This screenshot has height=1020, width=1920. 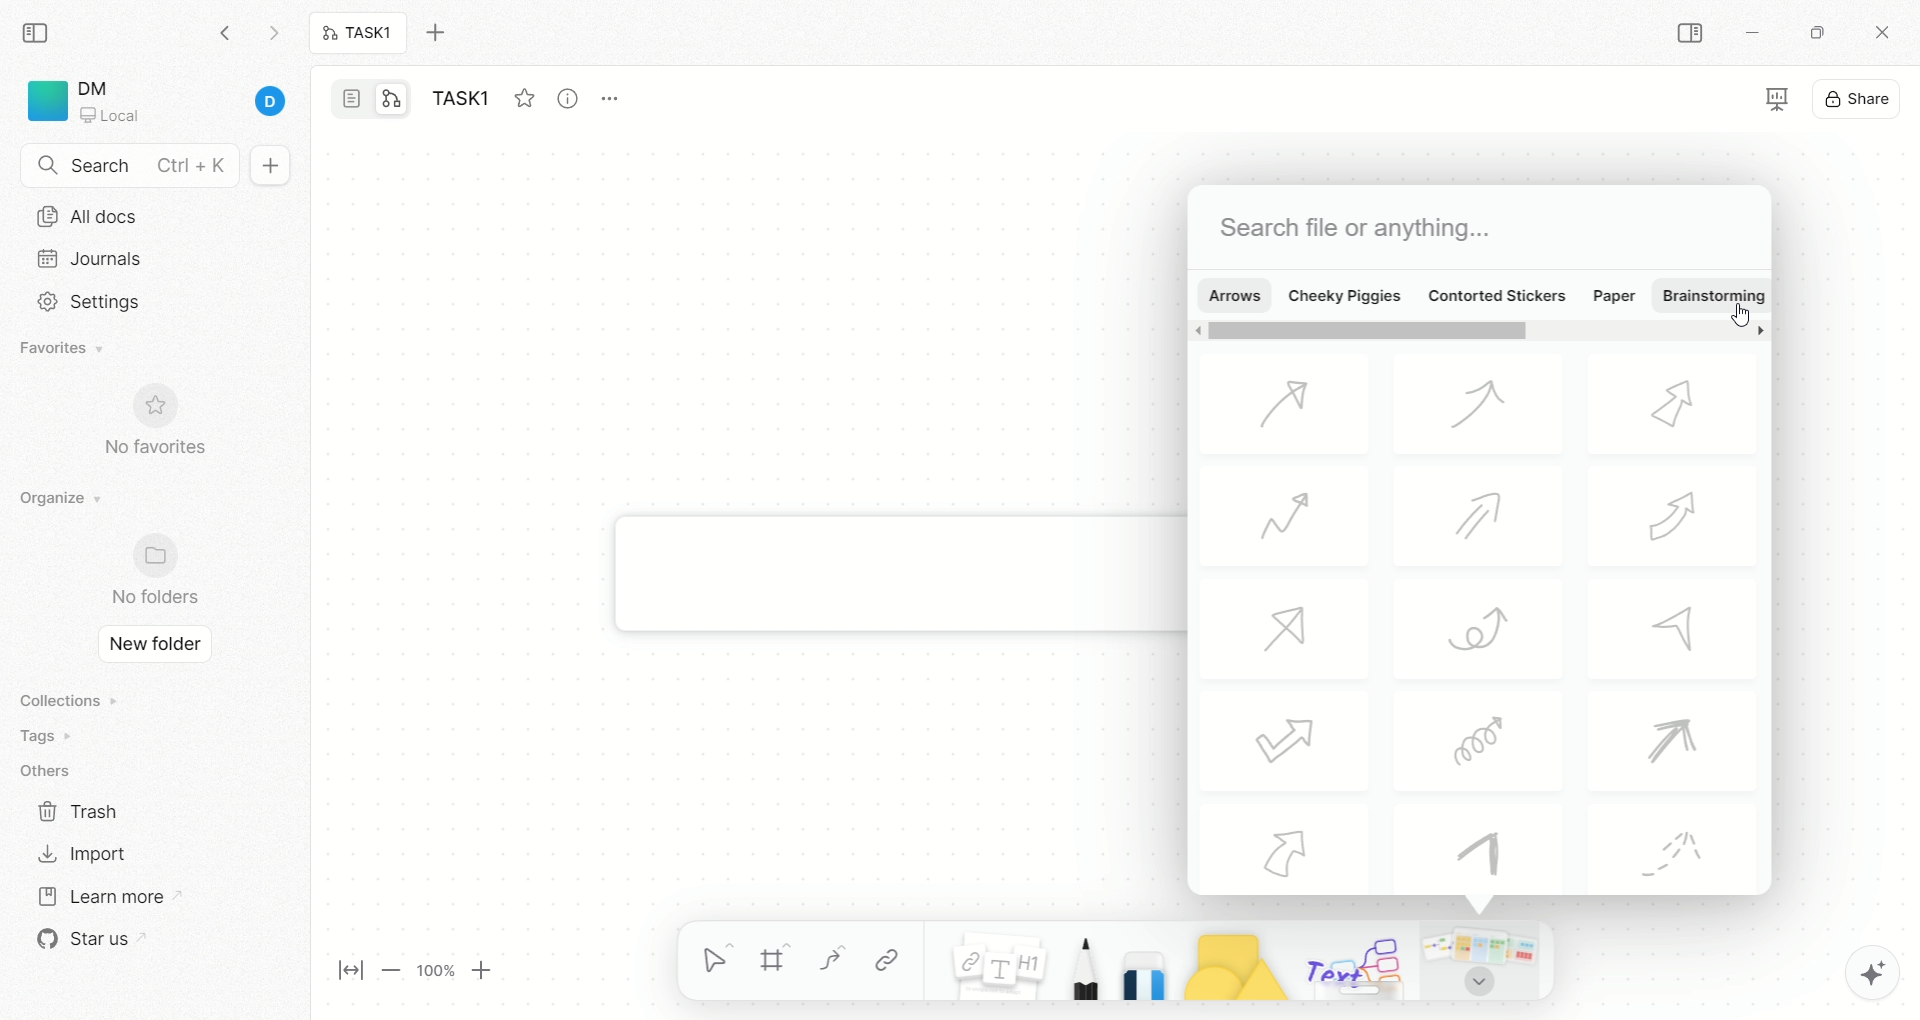 I want to click on go backward, so click(x=225, y=32).